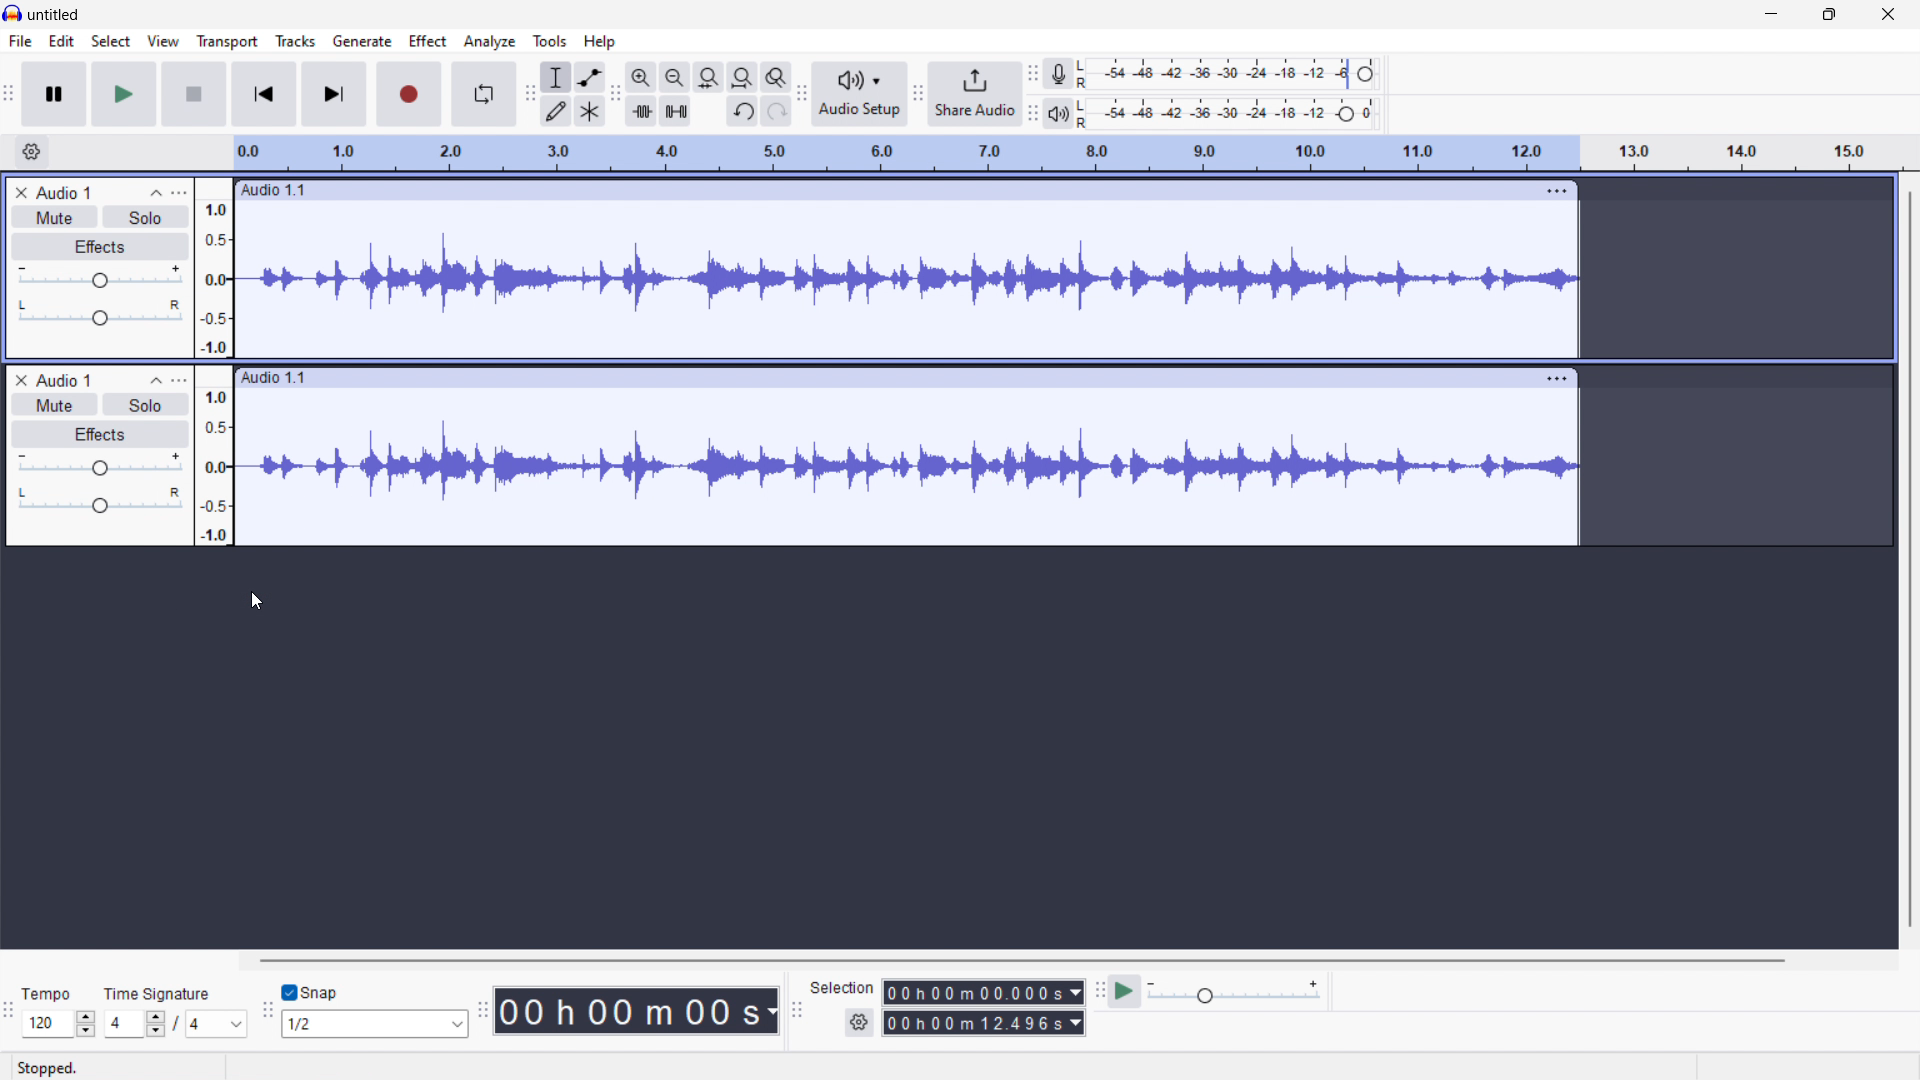 This screenshot has width=1920, height=1080. Describe the element at coordinates (591, 111) in the screenshot. I see `multi tool` at that location.